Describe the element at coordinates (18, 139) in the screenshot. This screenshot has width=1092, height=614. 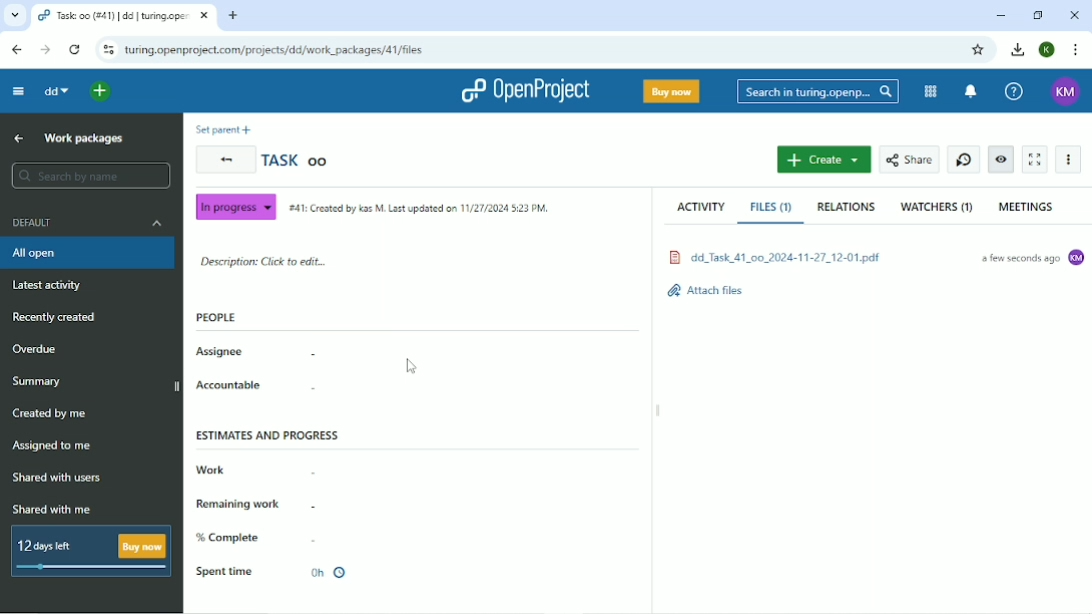
I see `Up` at that location.